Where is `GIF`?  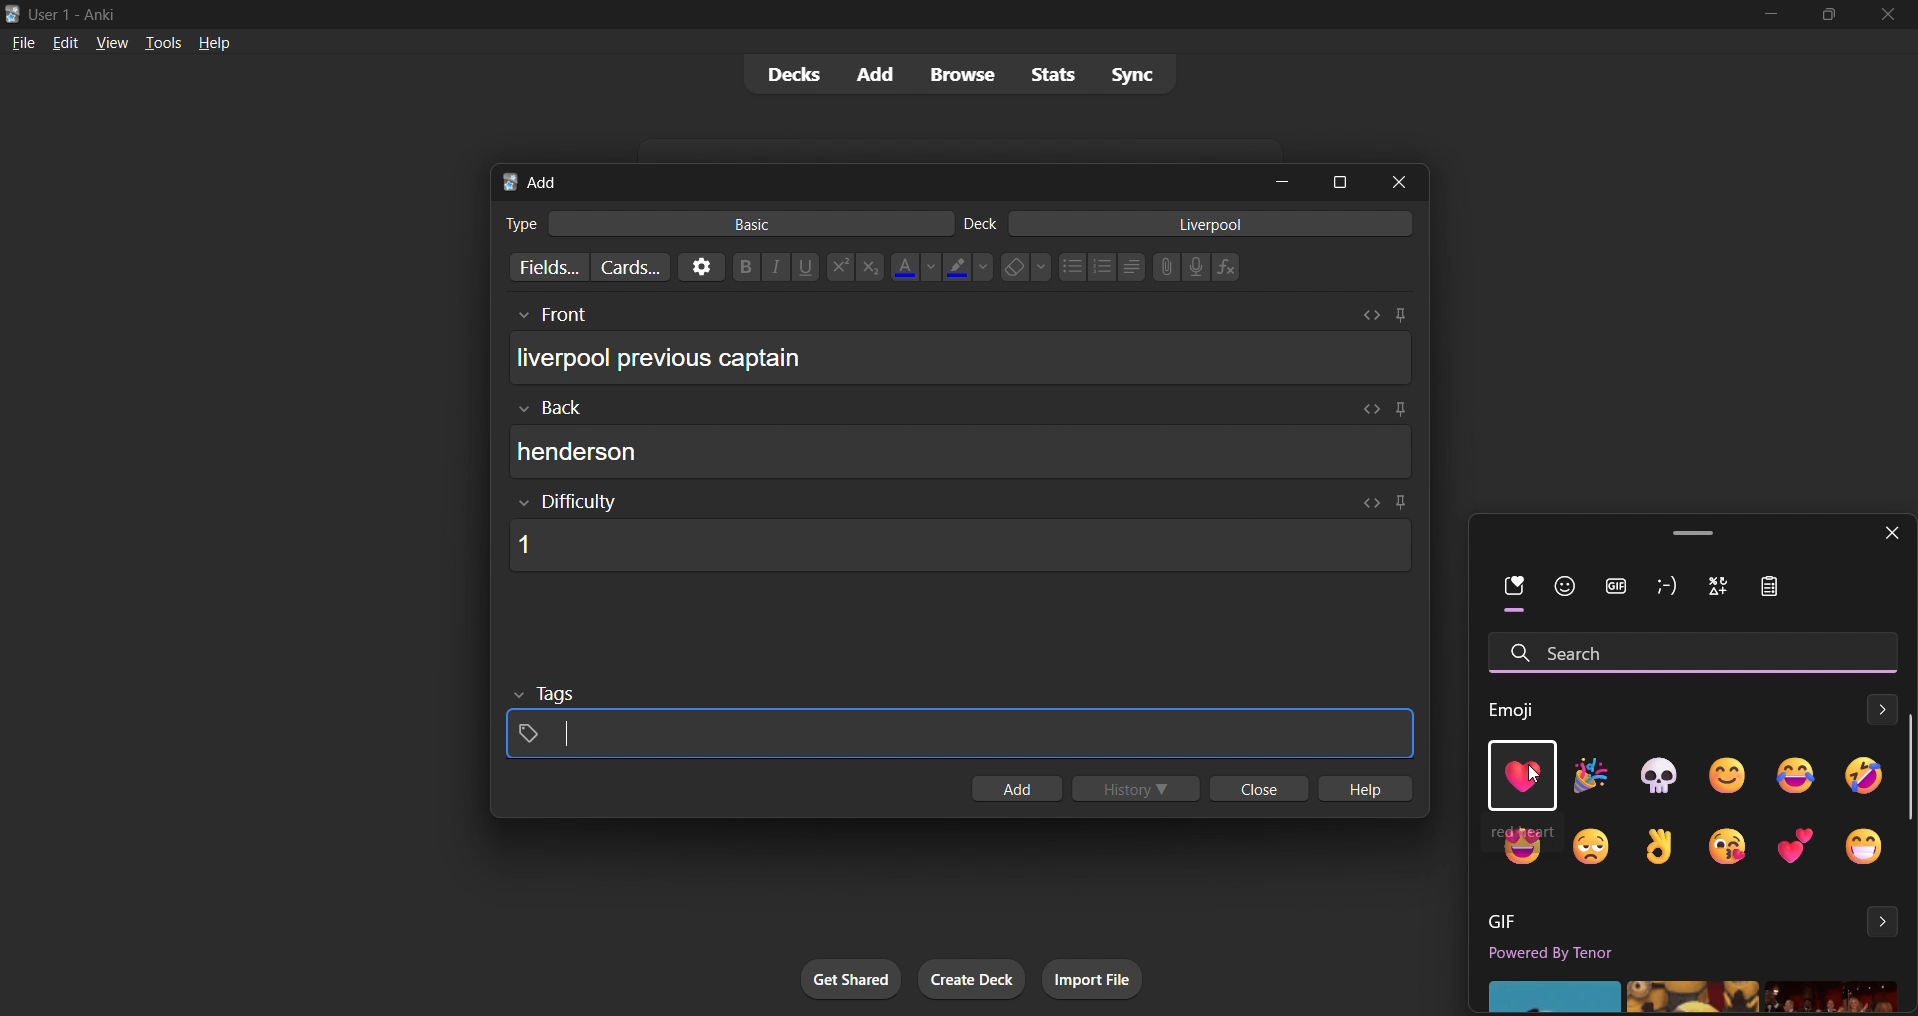 GIF is located at coordinates (1506, 922).